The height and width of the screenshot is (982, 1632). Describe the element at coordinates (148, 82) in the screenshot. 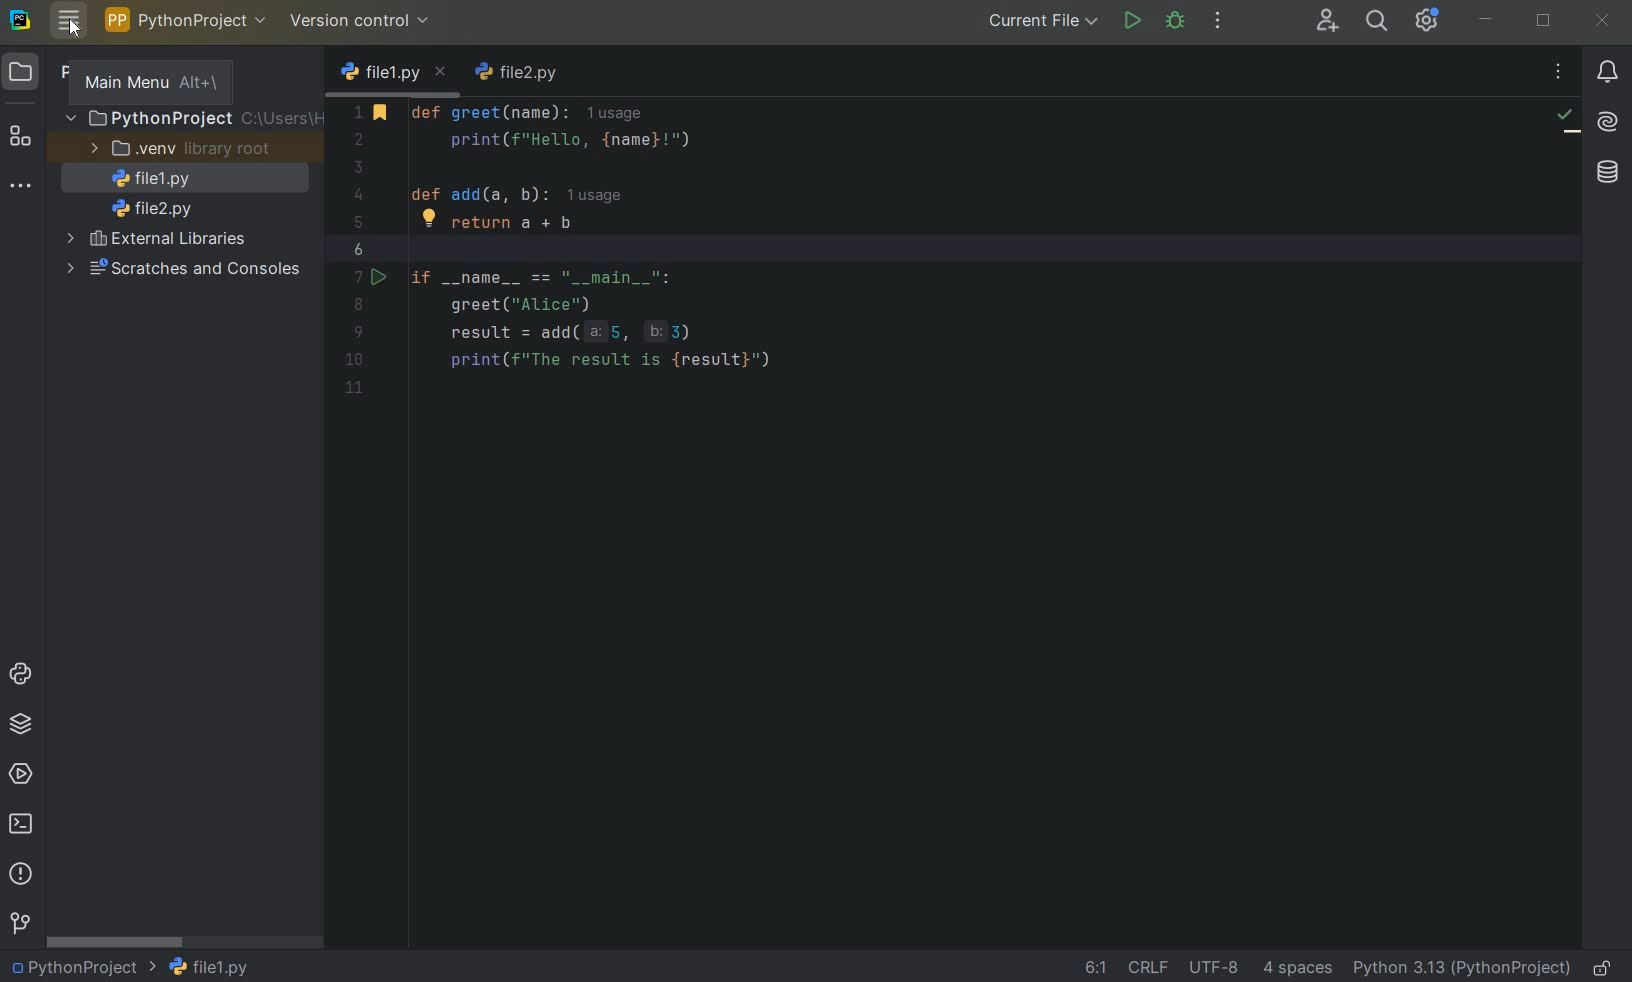

I see `Main menu` at that location.